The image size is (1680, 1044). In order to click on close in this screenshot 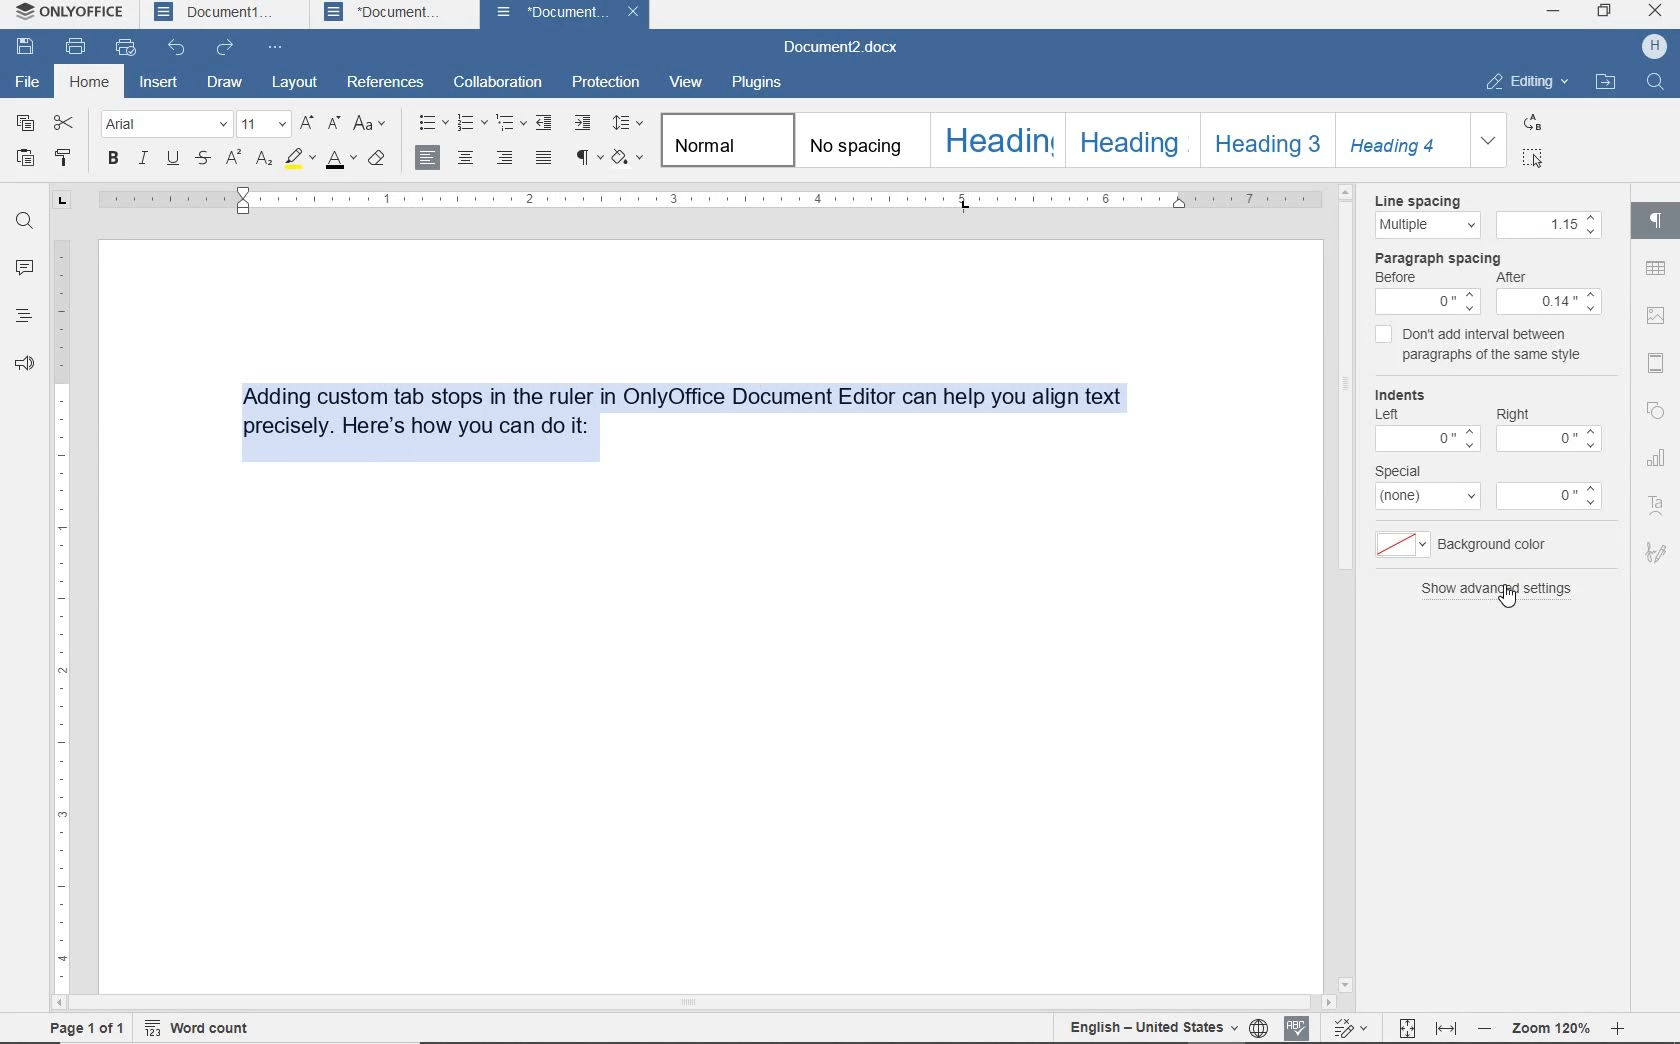, I will do `click(1655, 12)`.